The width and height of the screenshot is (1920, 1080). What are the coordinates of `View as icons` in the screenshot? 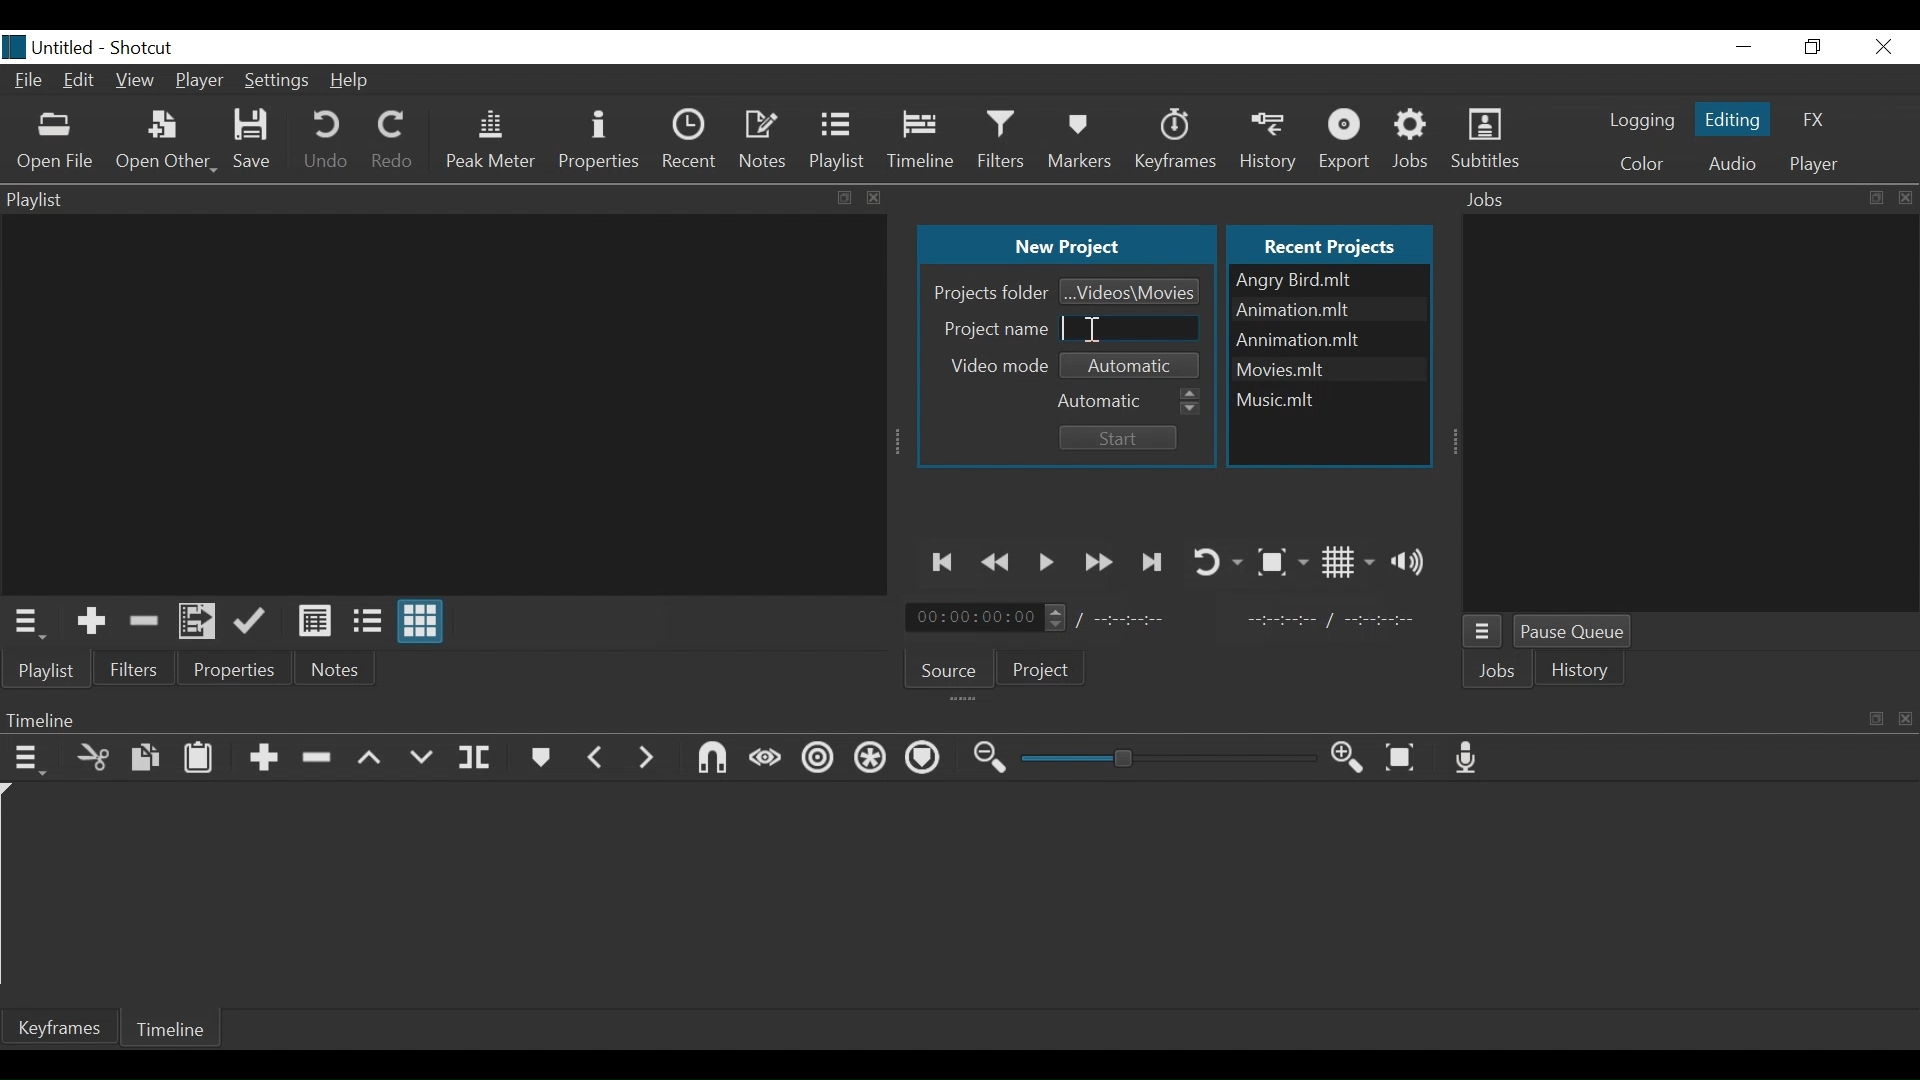 It's located at (423, 624).